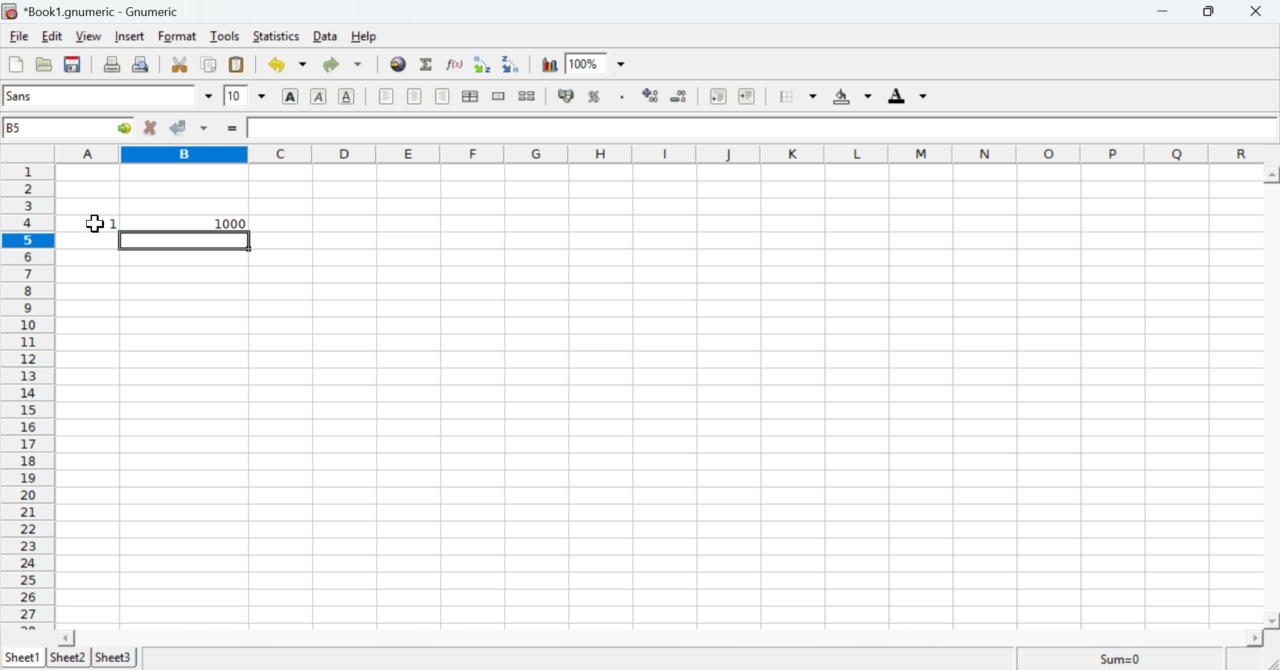 This screenshot has height=670, width=1280. I want to click on Insert, so click(130, 36).